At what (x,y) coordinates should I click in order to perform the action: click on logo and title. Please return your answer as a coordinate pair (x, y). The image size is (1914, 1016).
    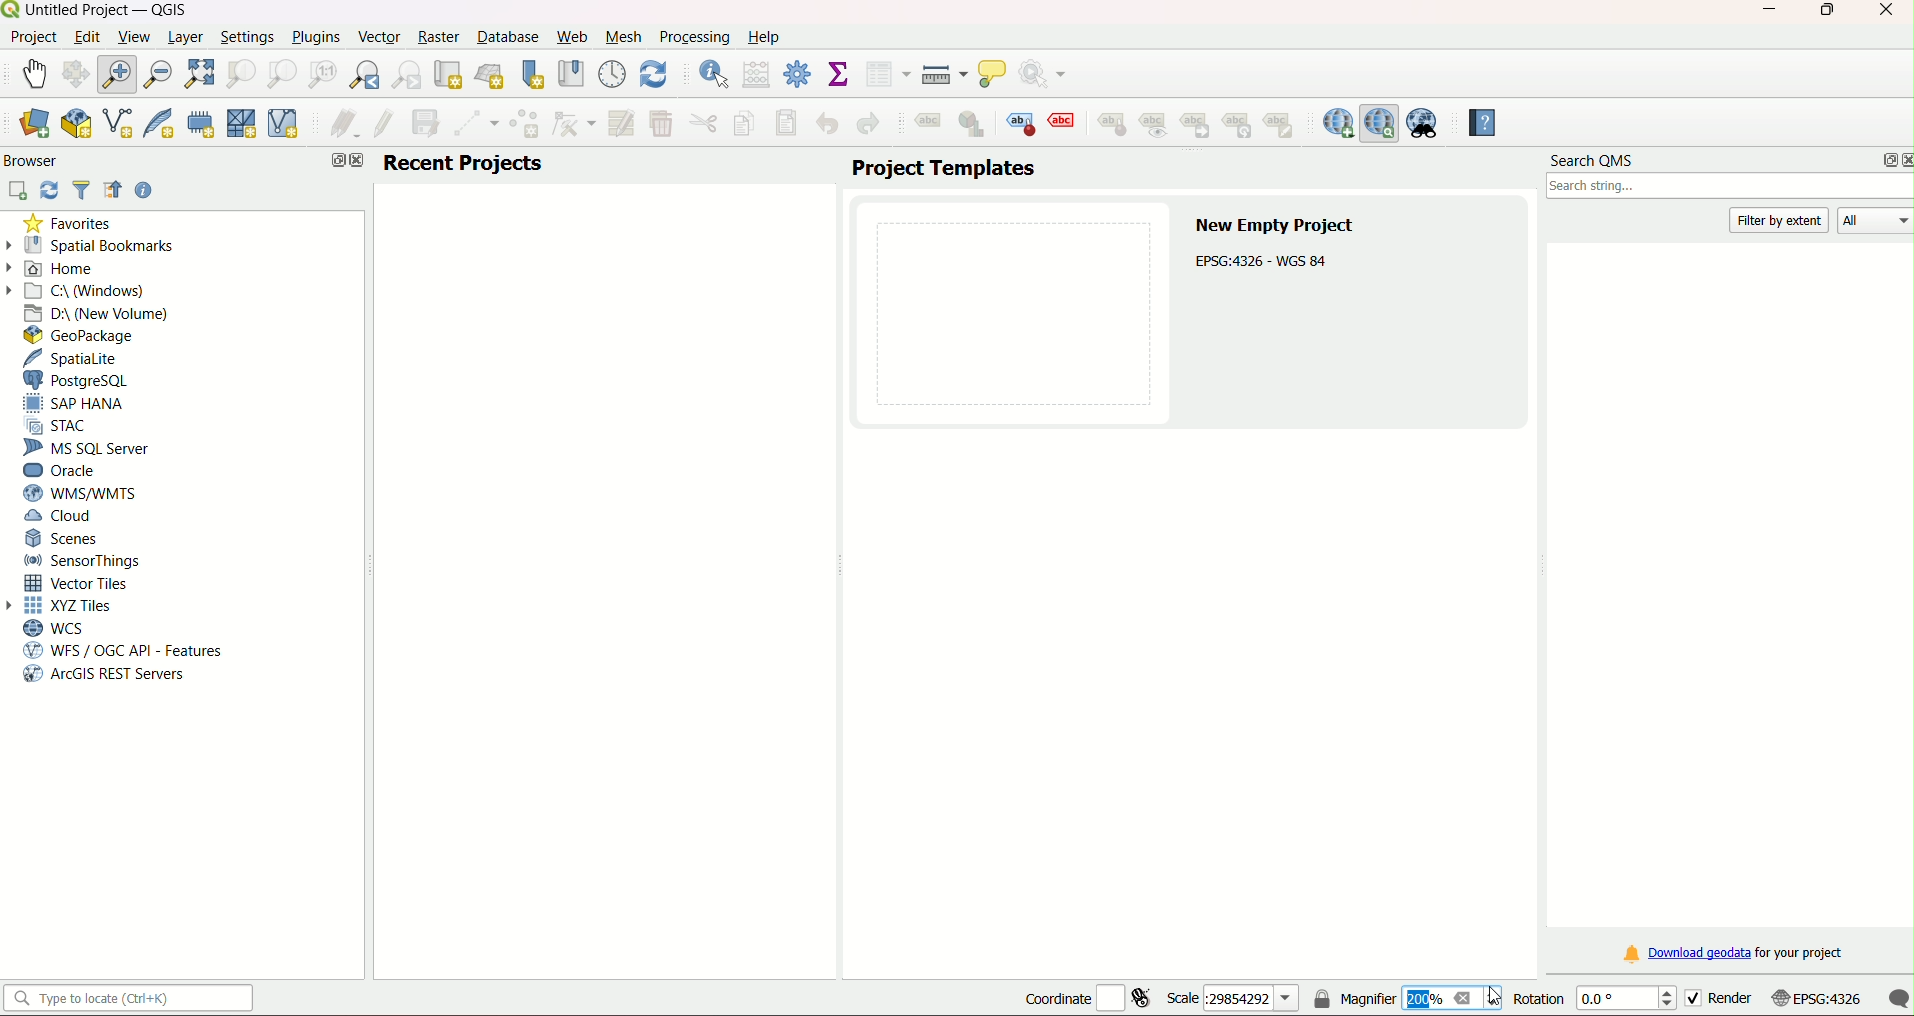
    Looking at the image, I should click on (98, 10).